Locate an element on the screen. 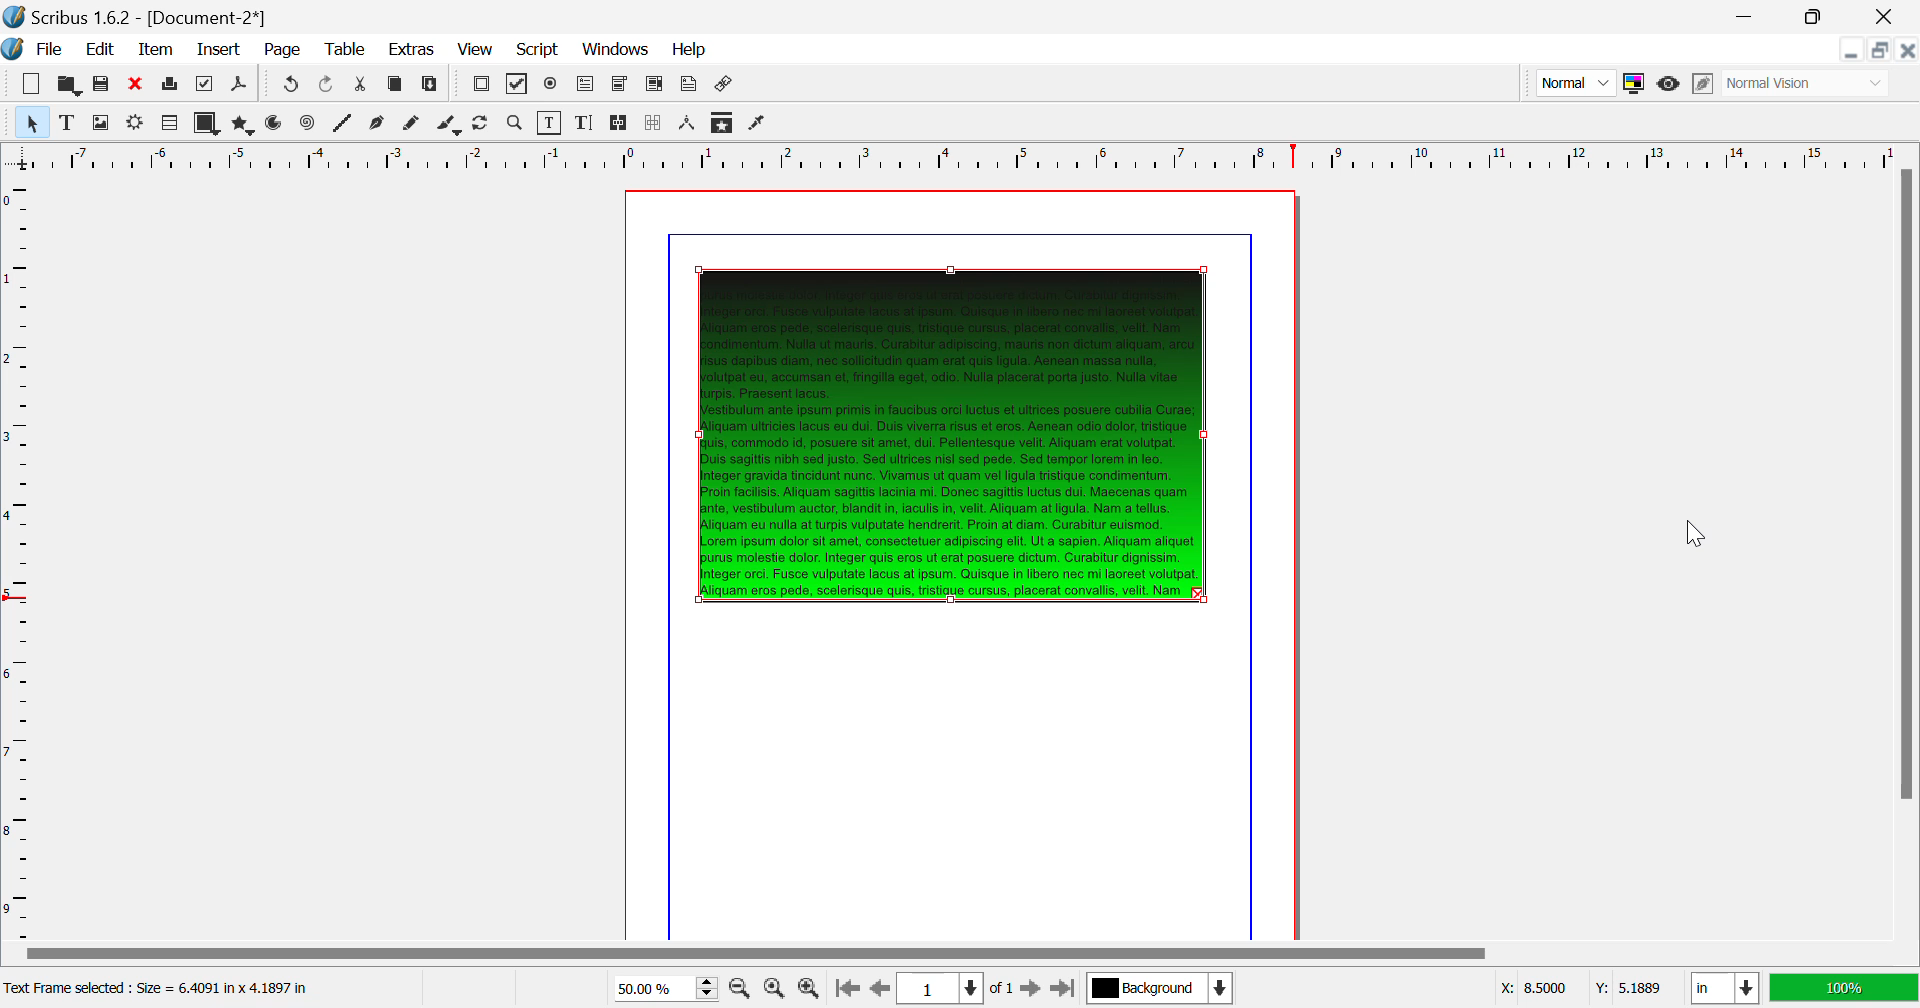  Pdf Push Button is located at coordinates (481, 86).